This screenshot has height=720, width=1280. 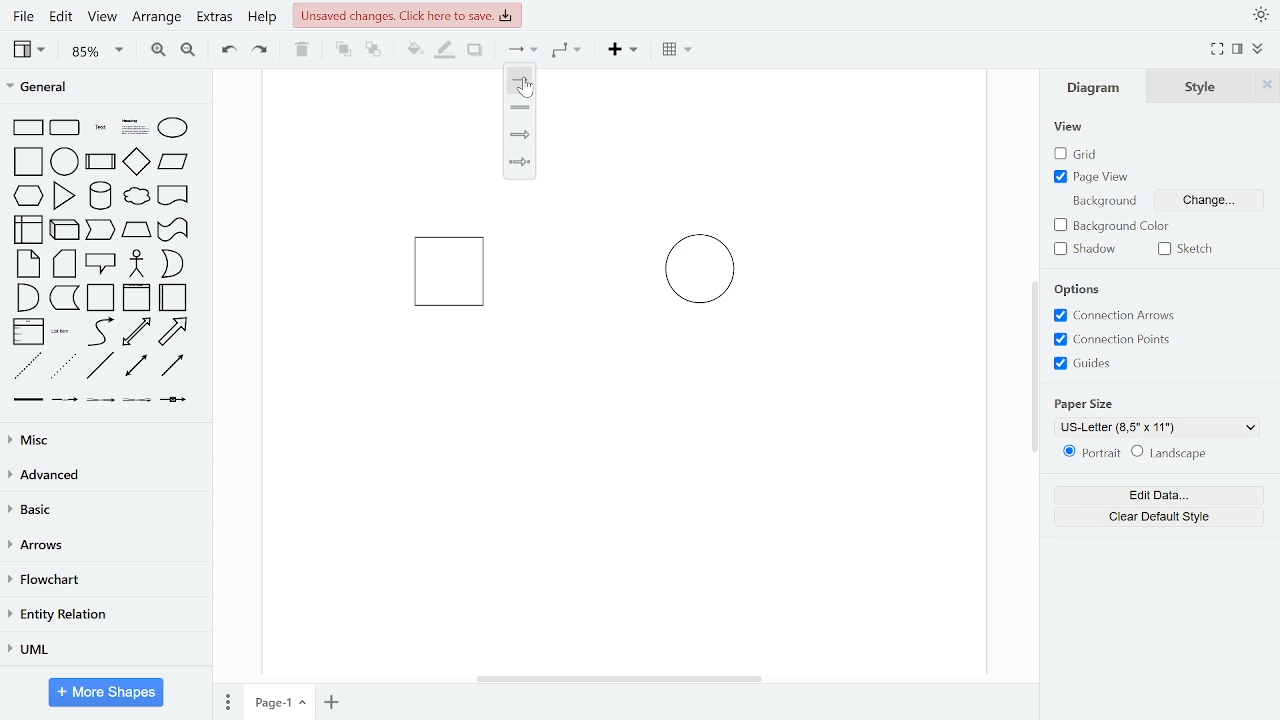 I want to click on list, so click(x=28, y=332).